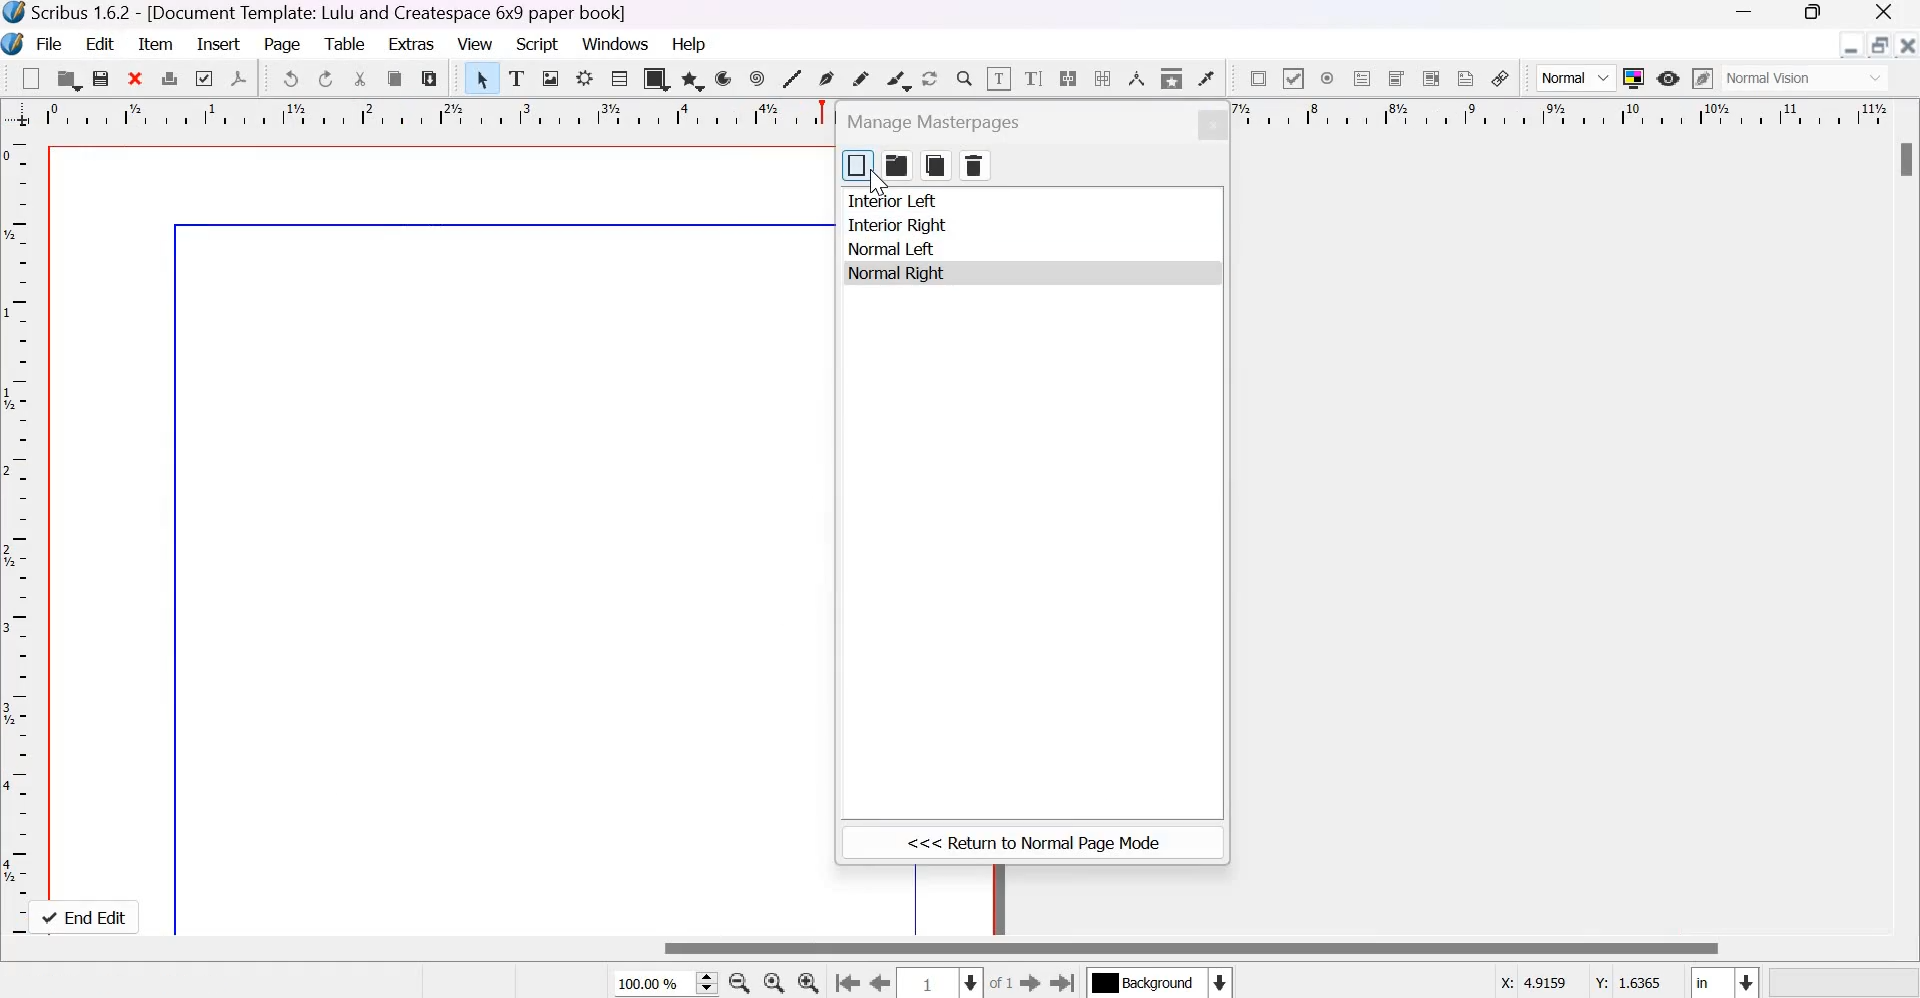 The height and width of the screenshot is (998, 1920). I want to click on Select the current page, so click(937, 983).